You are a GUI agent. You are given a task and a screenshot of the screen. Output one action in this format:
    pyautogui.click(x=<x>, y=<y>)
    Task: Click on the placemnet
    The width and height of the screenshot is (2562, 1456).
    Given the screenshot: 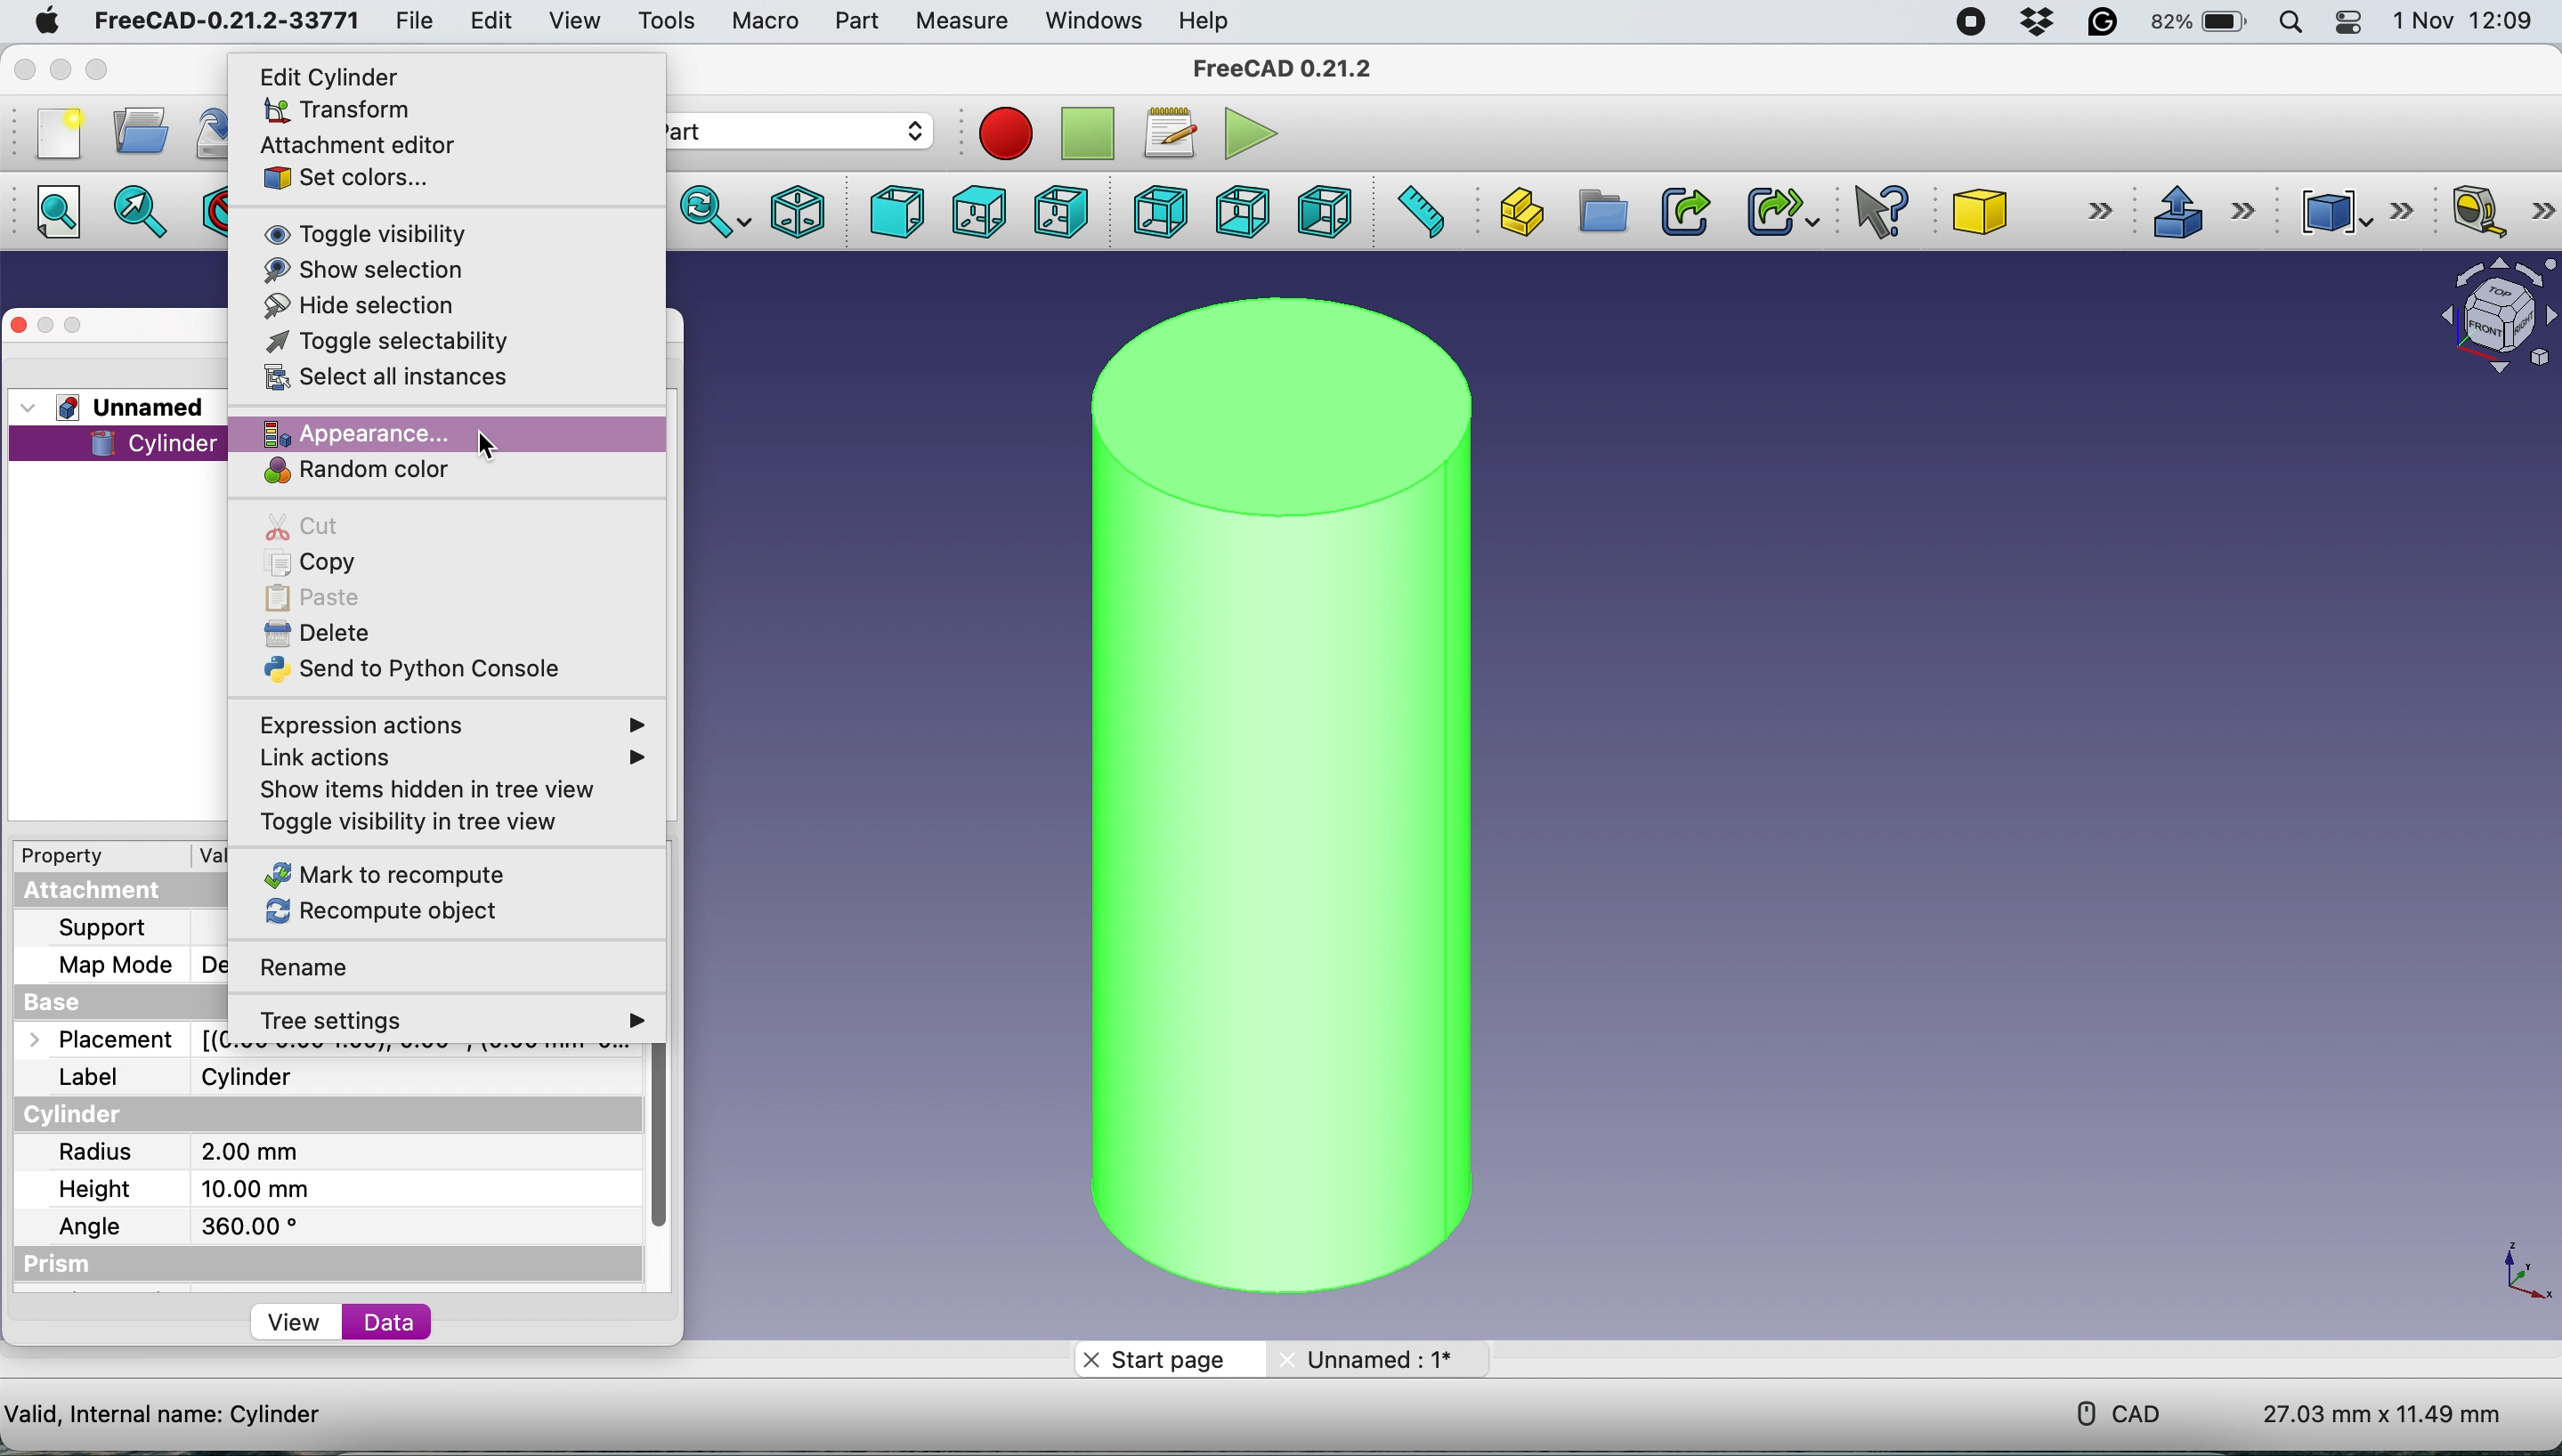 What is the action you would take?
    pyautogui.click(x=334, y=1045)
    